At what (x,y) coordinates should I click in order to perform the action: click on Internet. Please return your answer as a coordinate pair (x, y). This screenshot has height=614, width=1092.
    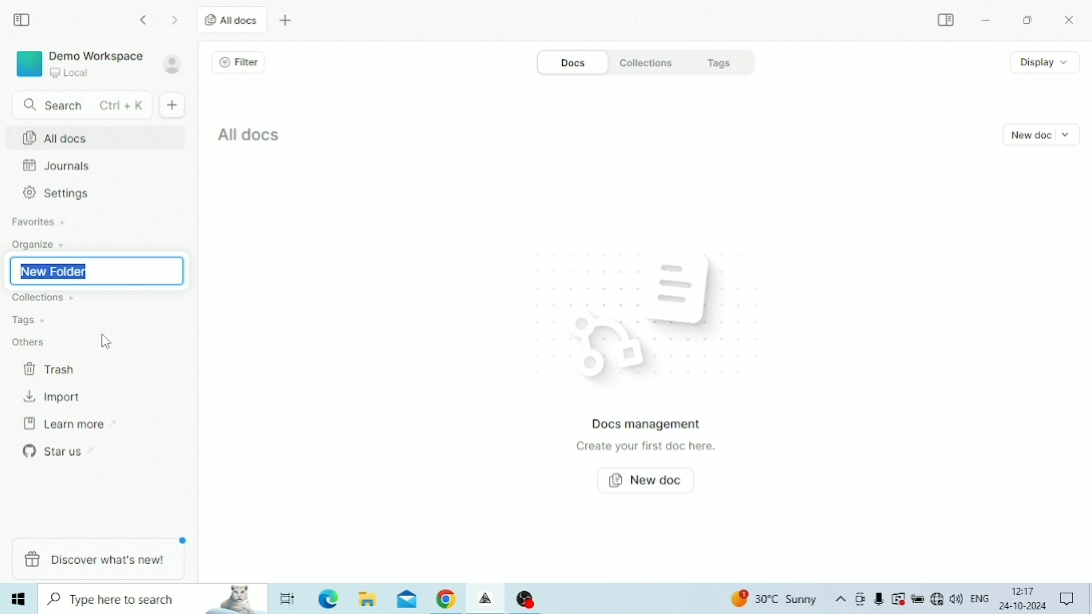
    Looking at the image, I should click on (936, 599).